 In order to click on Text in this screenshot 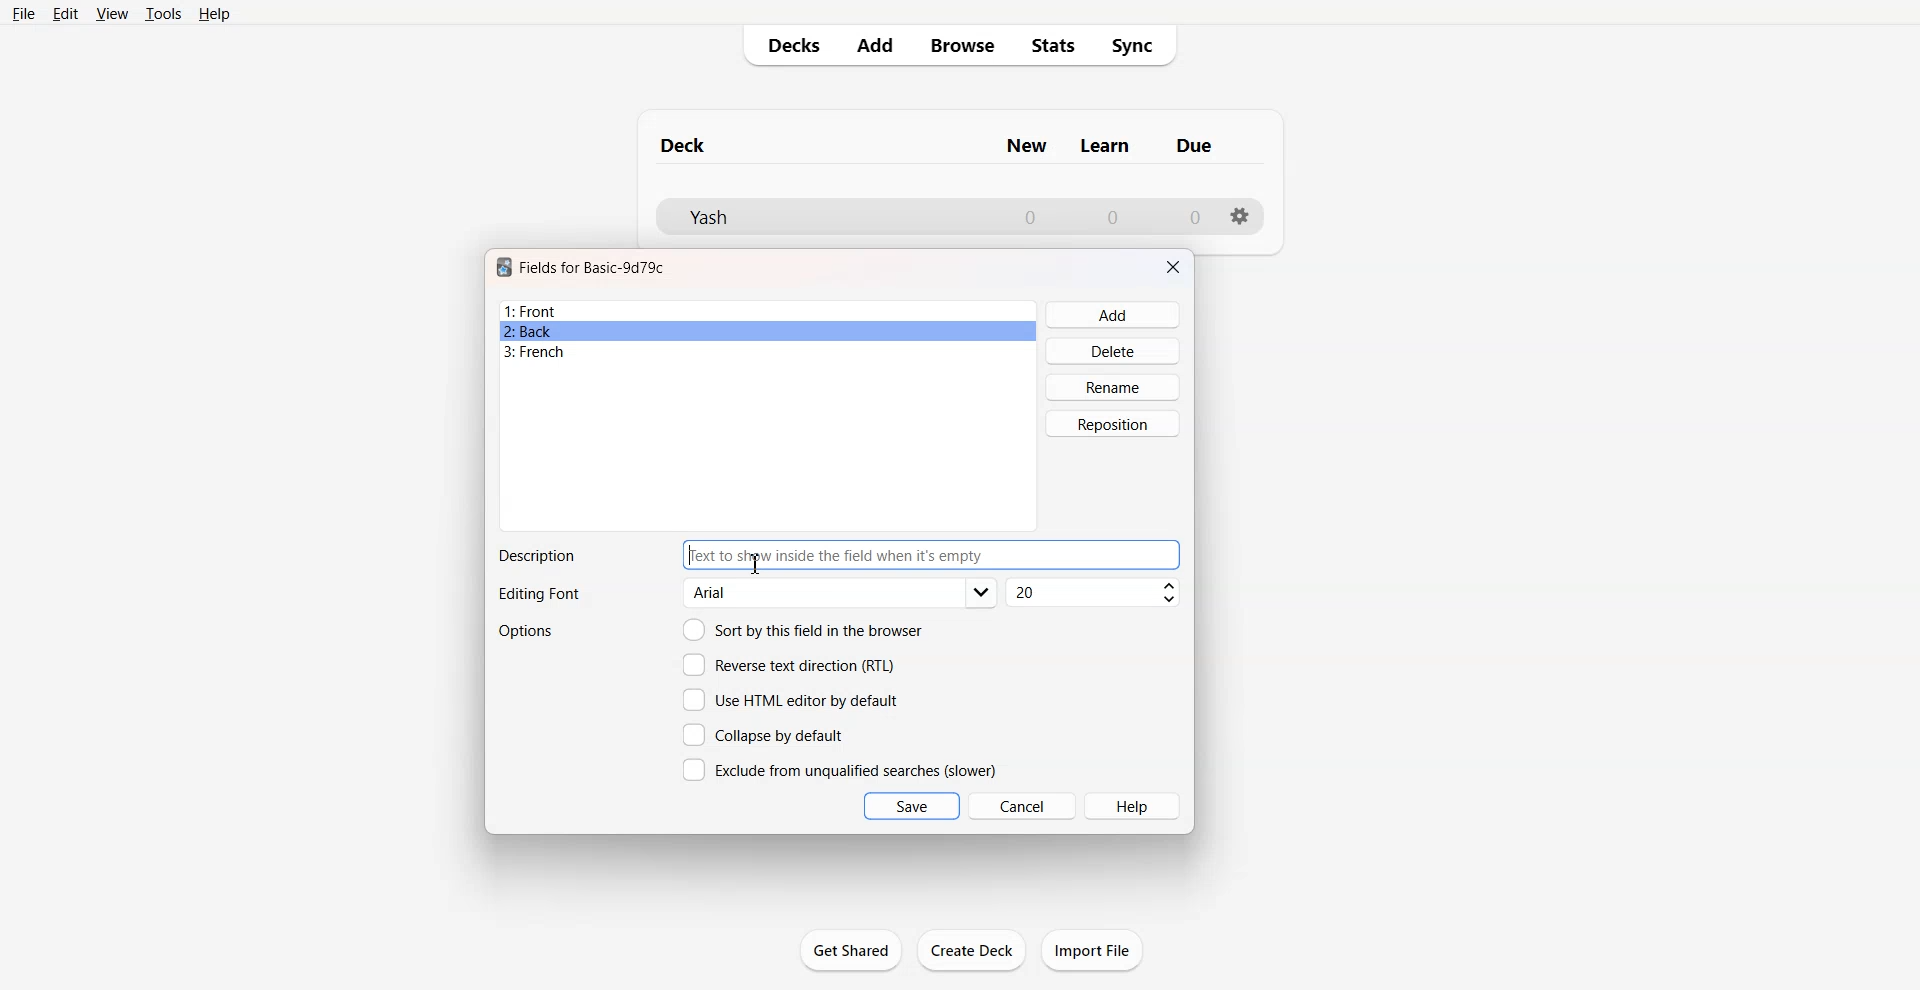, I will do `click(536, 556)`.